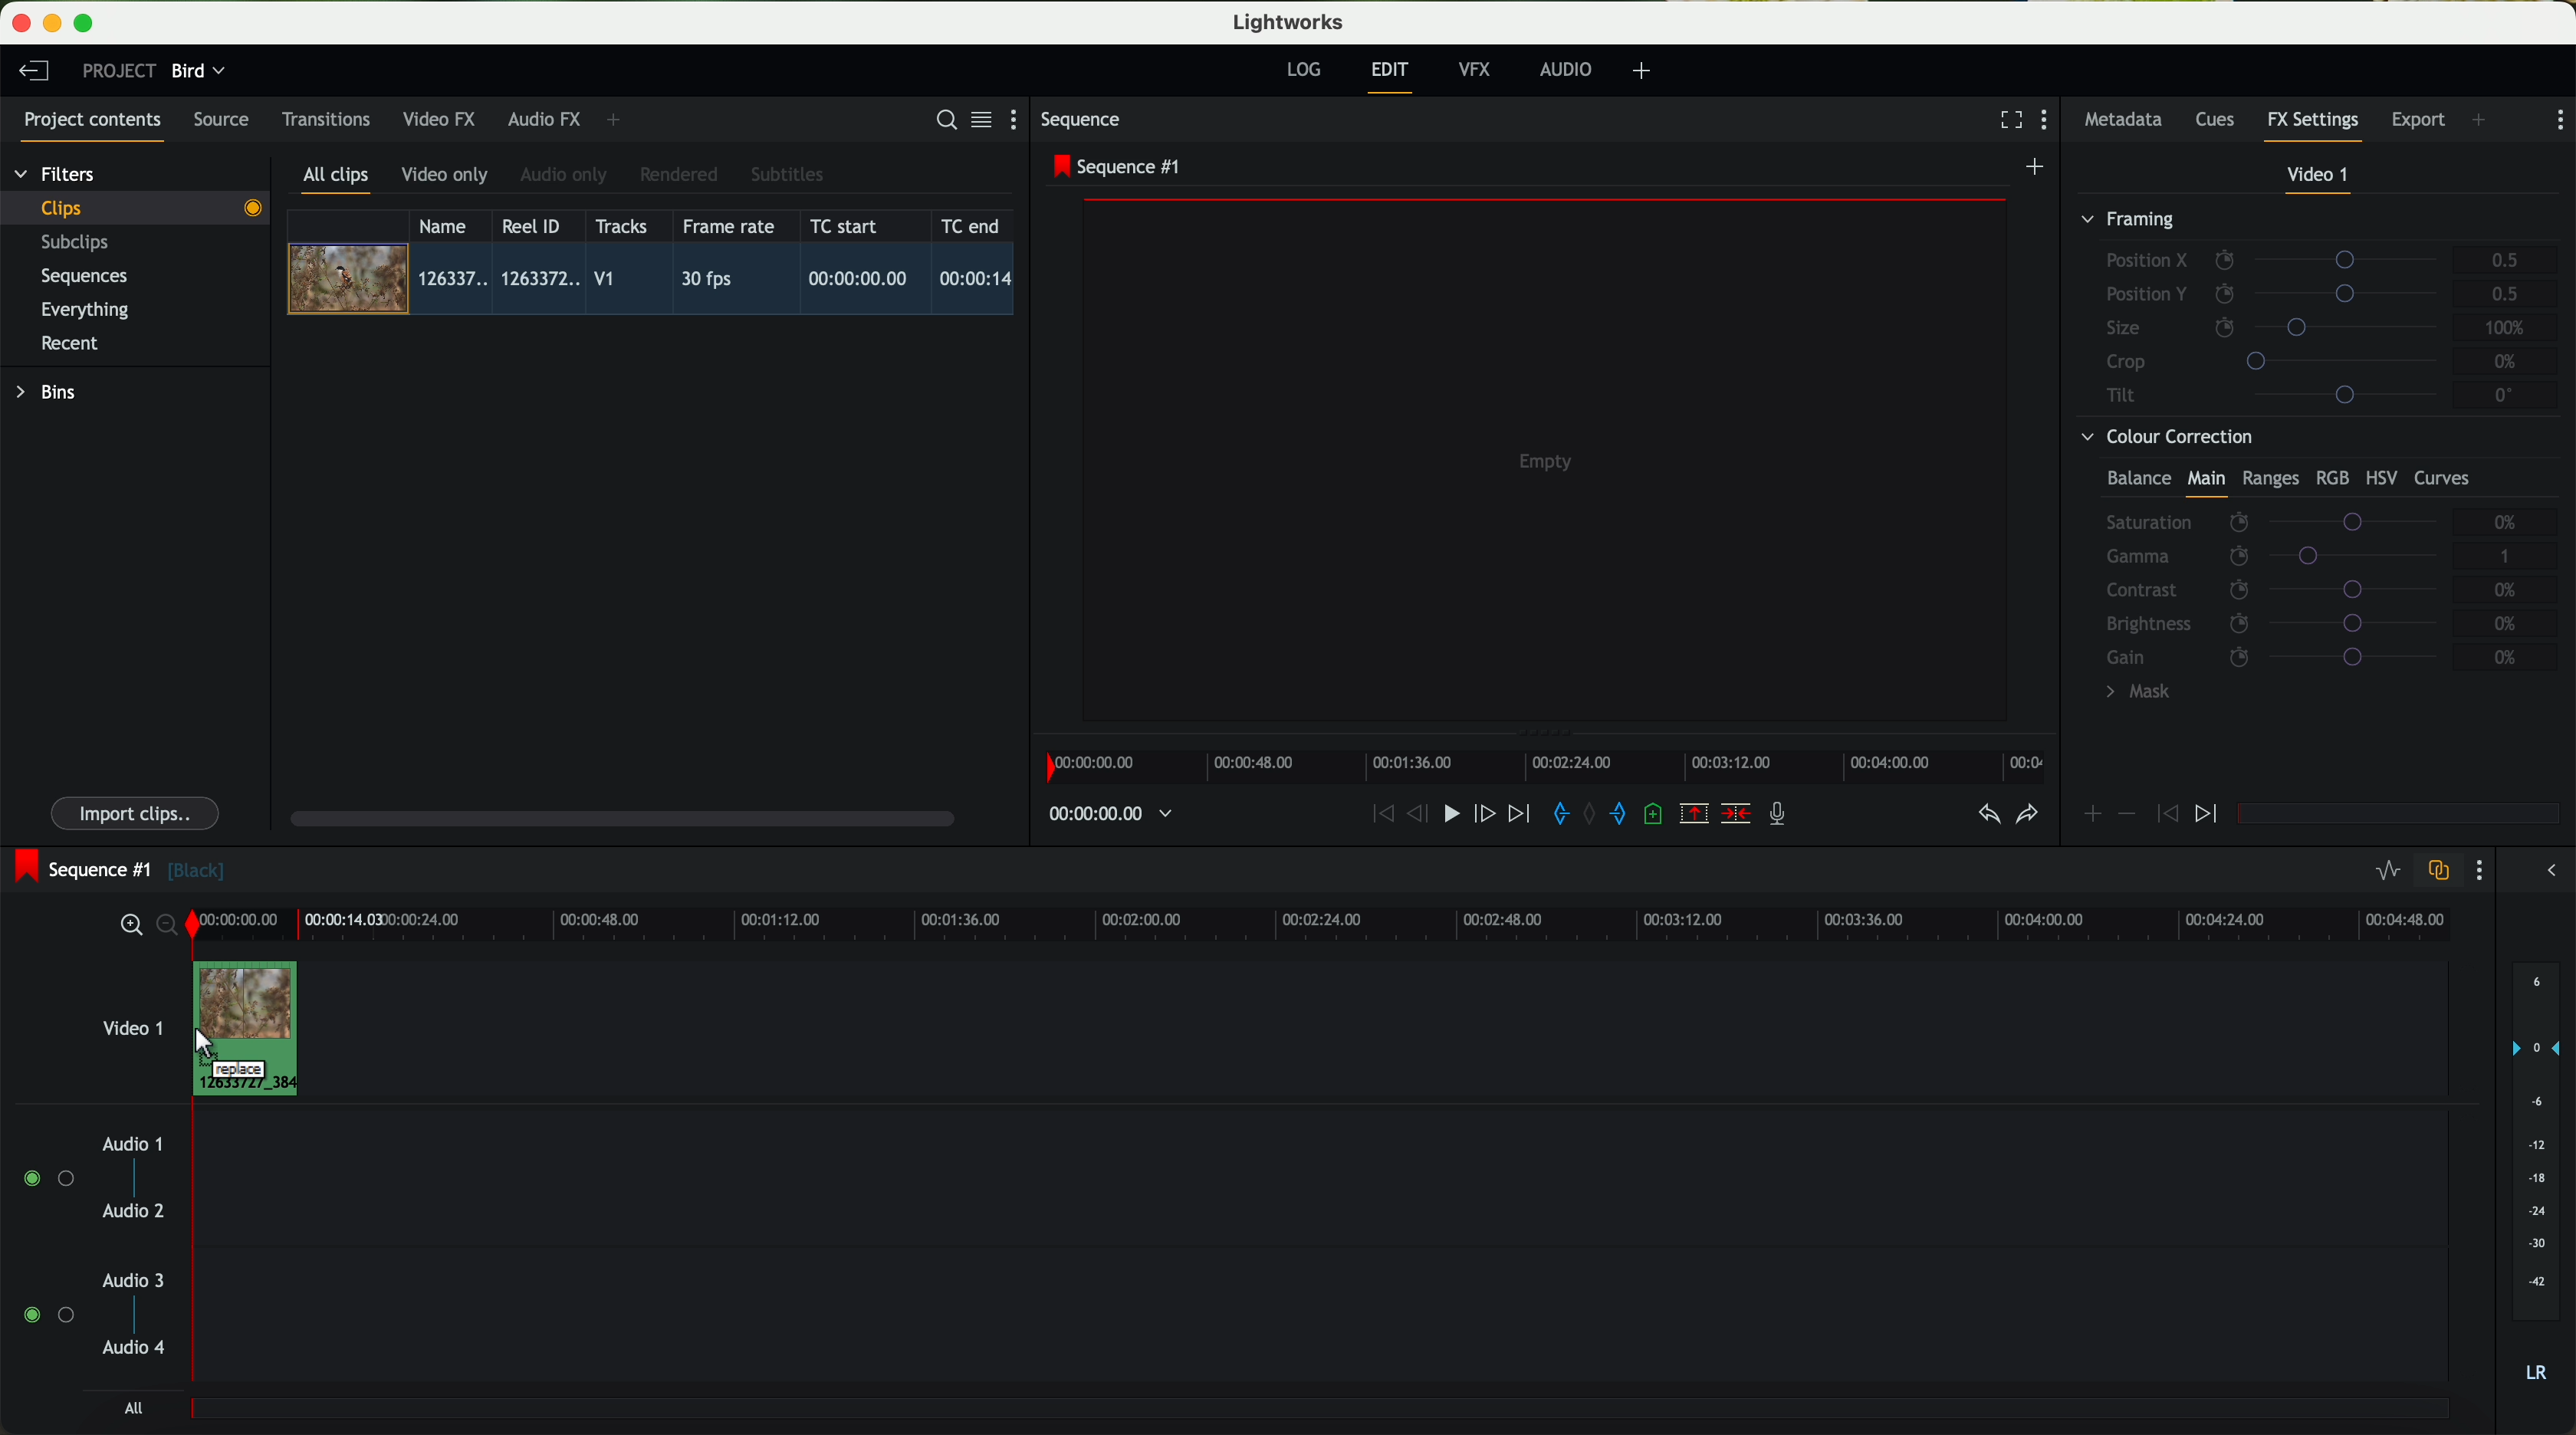  What do you see at coordinates (2209, 815) in the screenshot?
I see `icon` at bounding box center [2209, 815].